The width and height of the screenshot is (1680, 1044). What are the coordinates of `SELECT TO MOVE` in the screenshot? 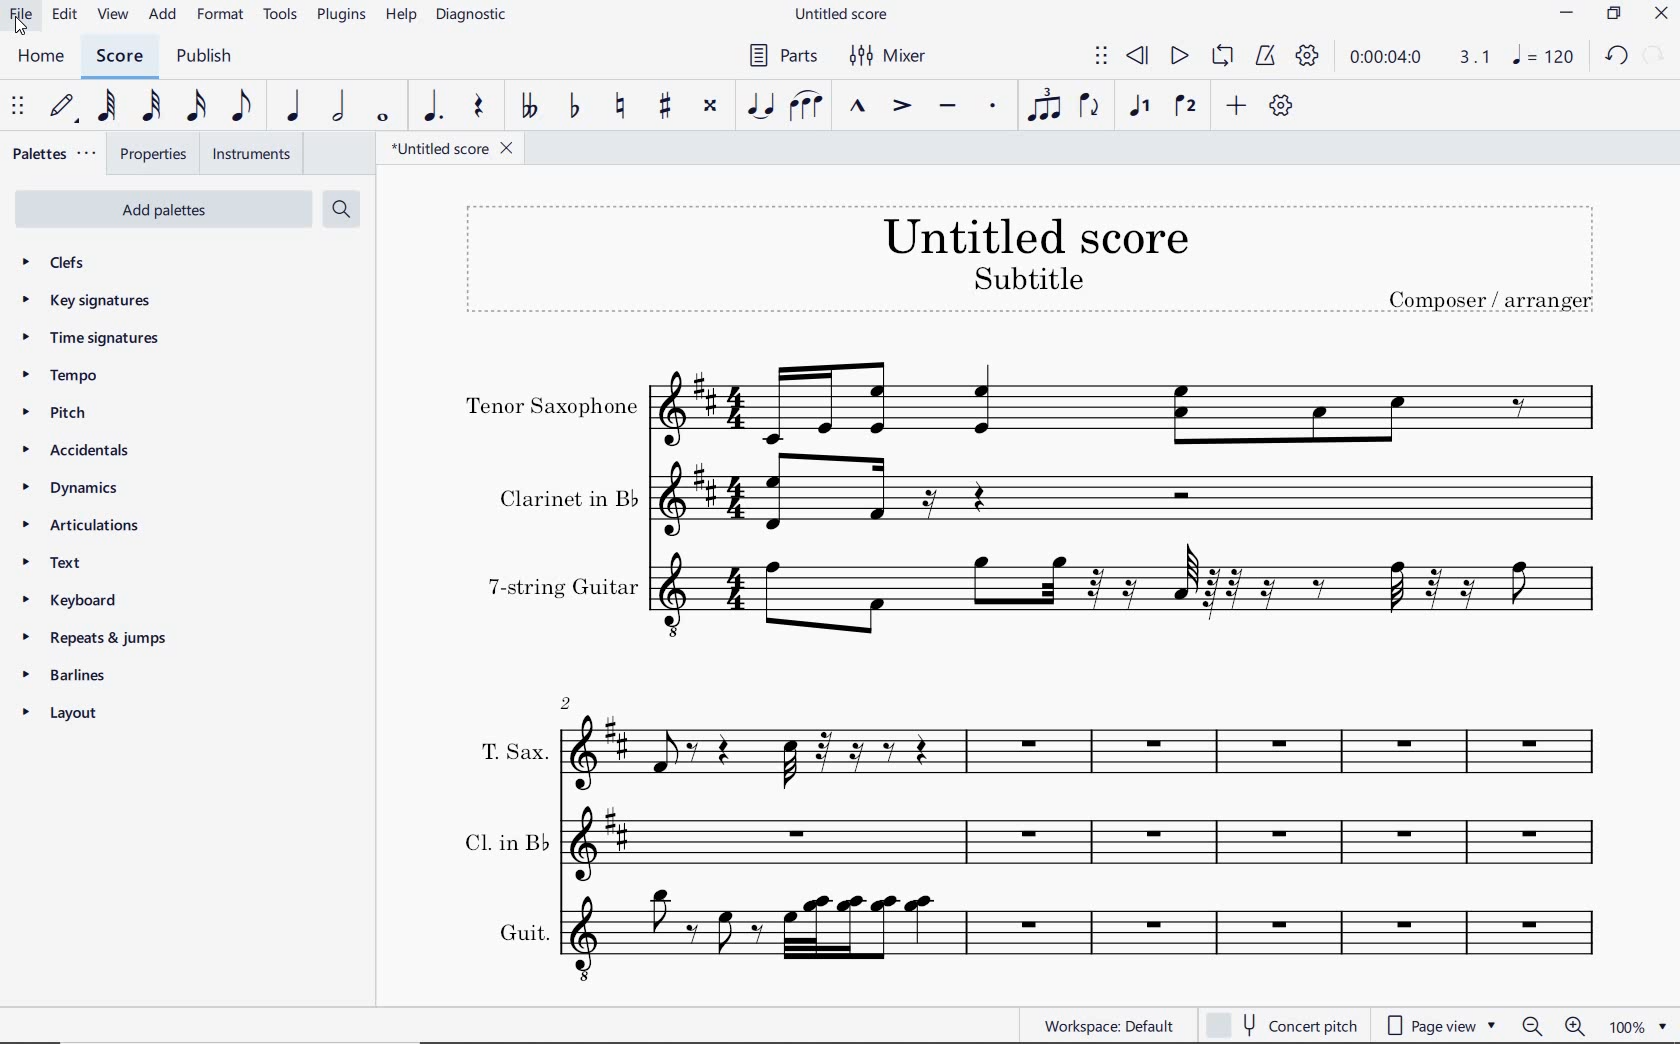 It's located at (19, 108).